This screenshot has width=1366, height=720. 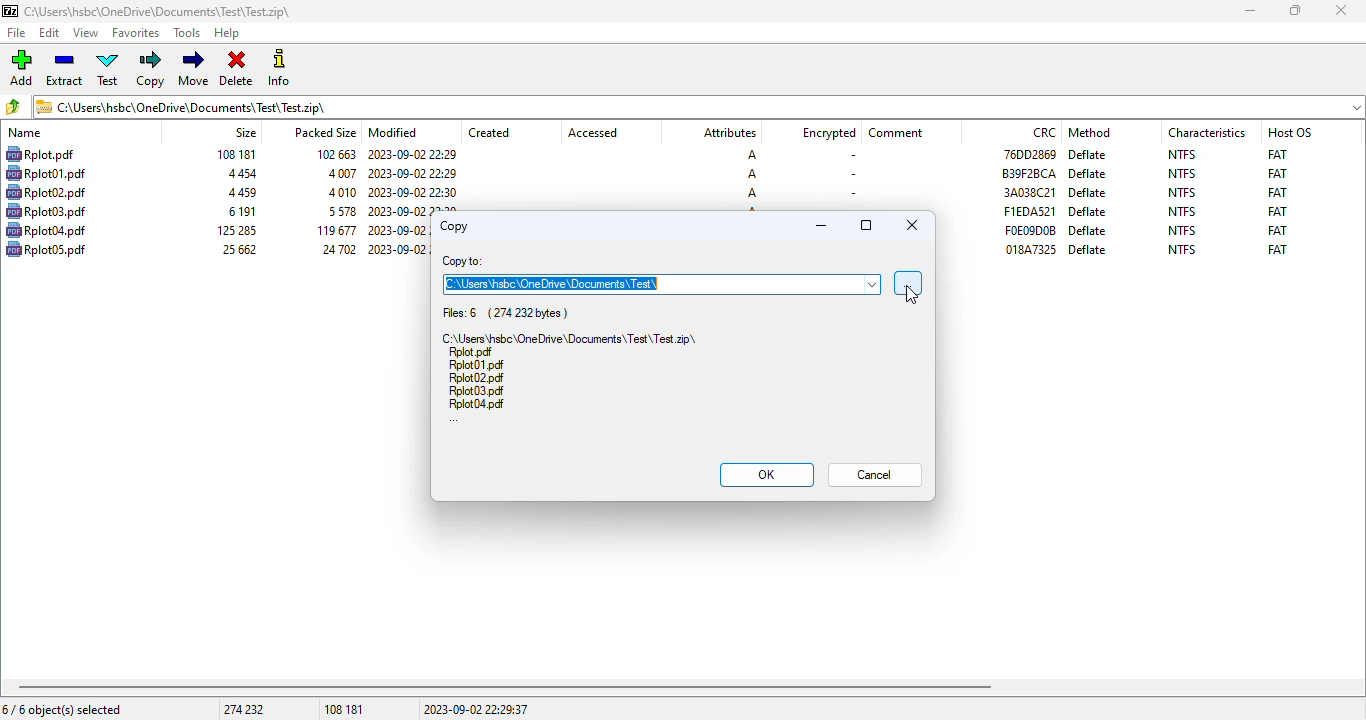 What do you see at coordinates (1290, 132) in the screenshot?
I see `host OS` at bounding box center [1290, 132].